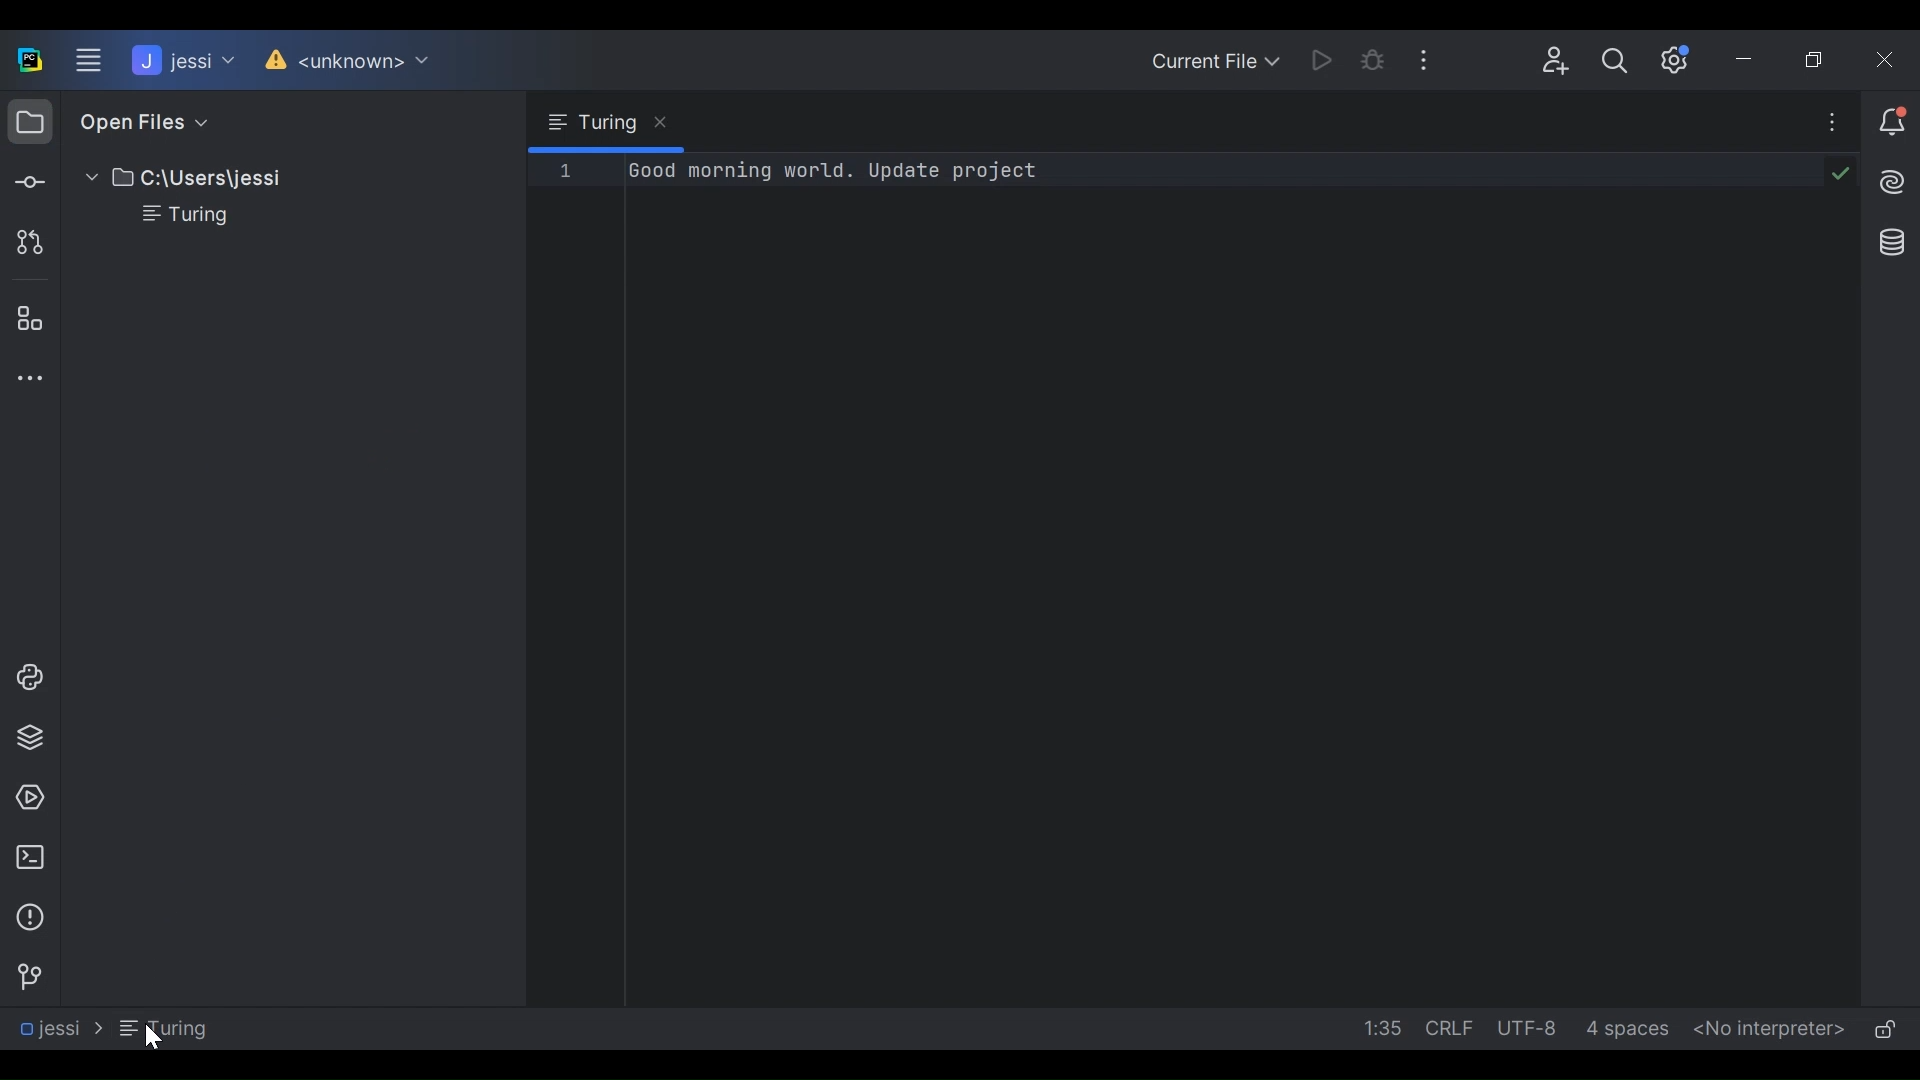 The height and width of the screenshot is (1080, 1920). What do you see at coordinates (181, 61) in the screenshot?
I see `Project Name` at bounding box center [181, 61].